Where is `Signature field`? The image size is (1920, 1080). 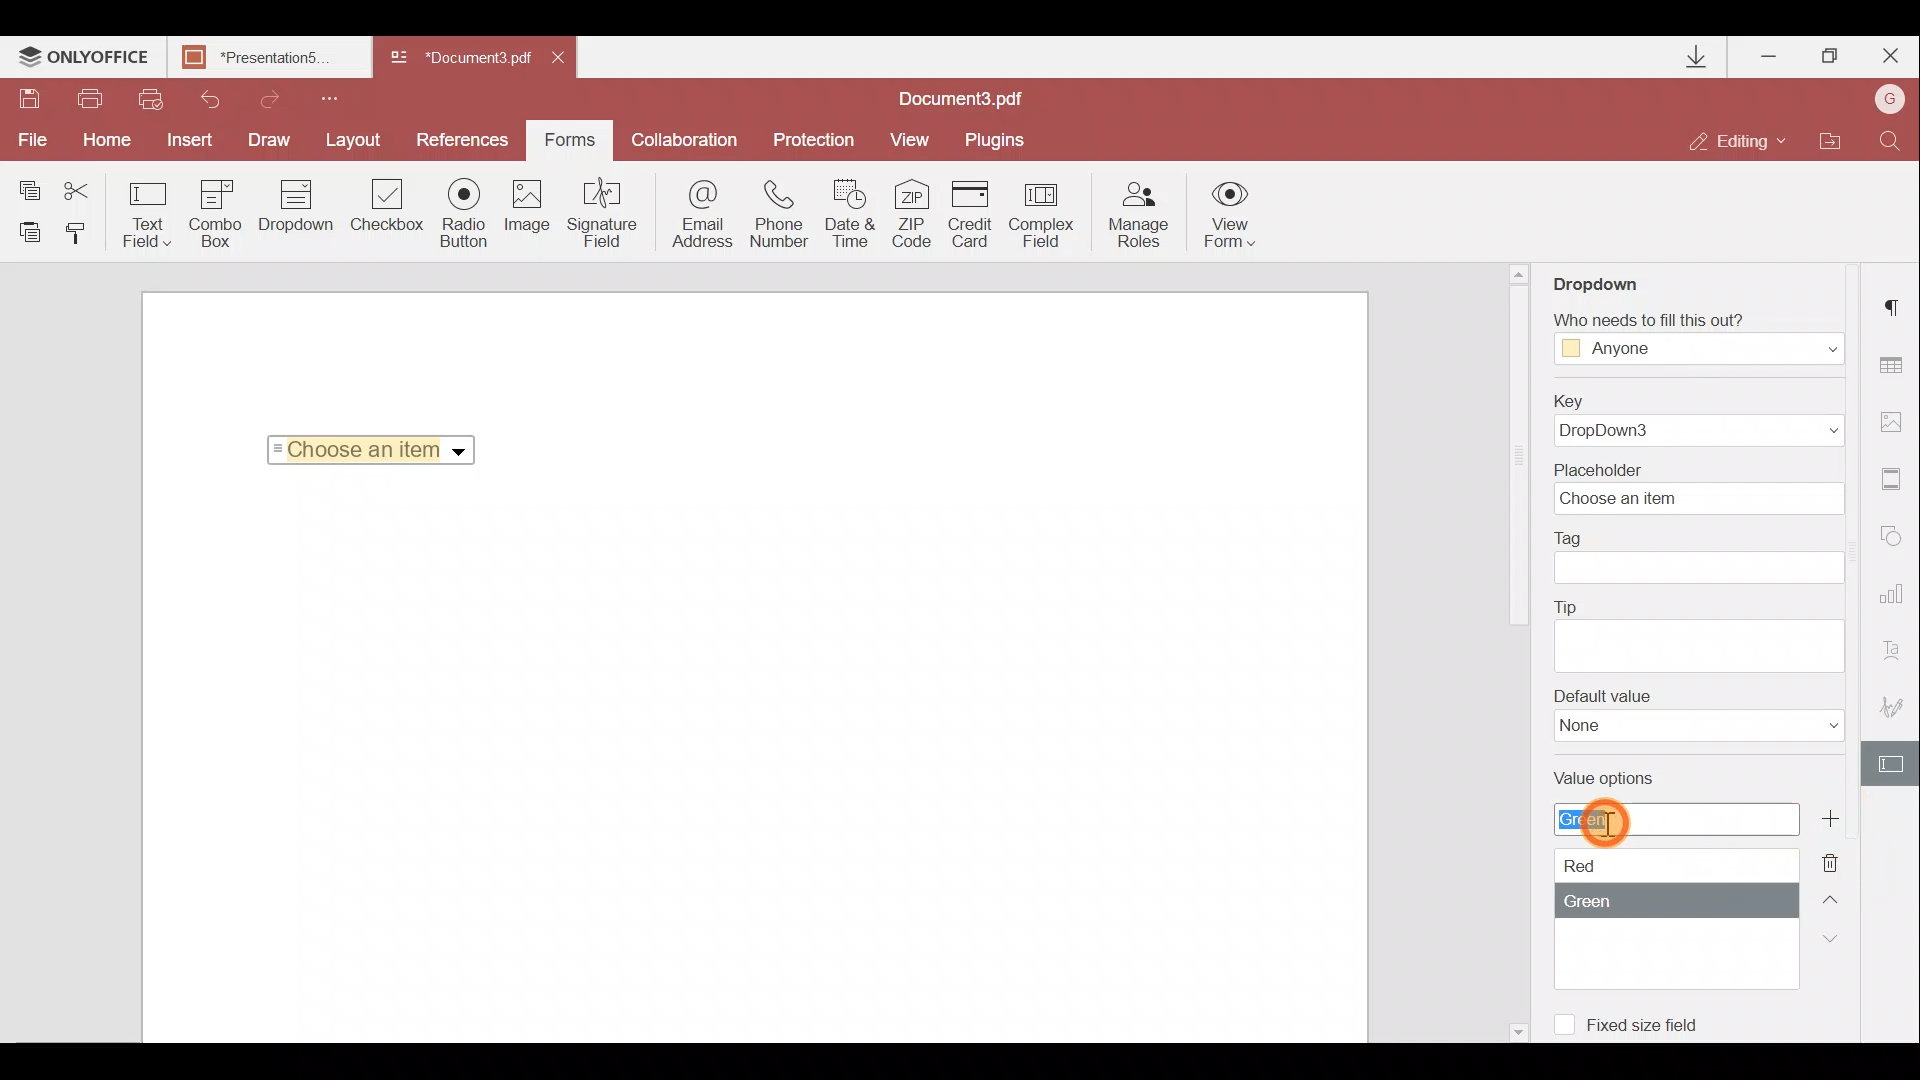 Signature field is located at coordinates (605, 217).